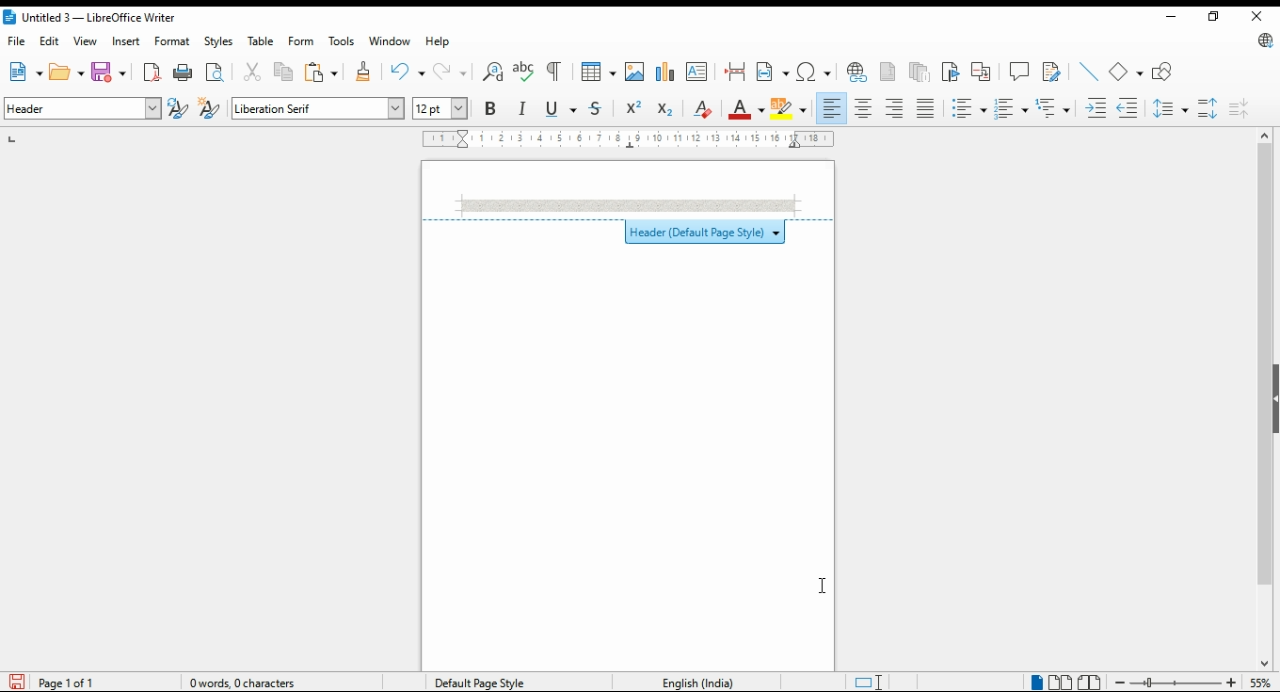  I want to click on insert image, so click(635, 71).